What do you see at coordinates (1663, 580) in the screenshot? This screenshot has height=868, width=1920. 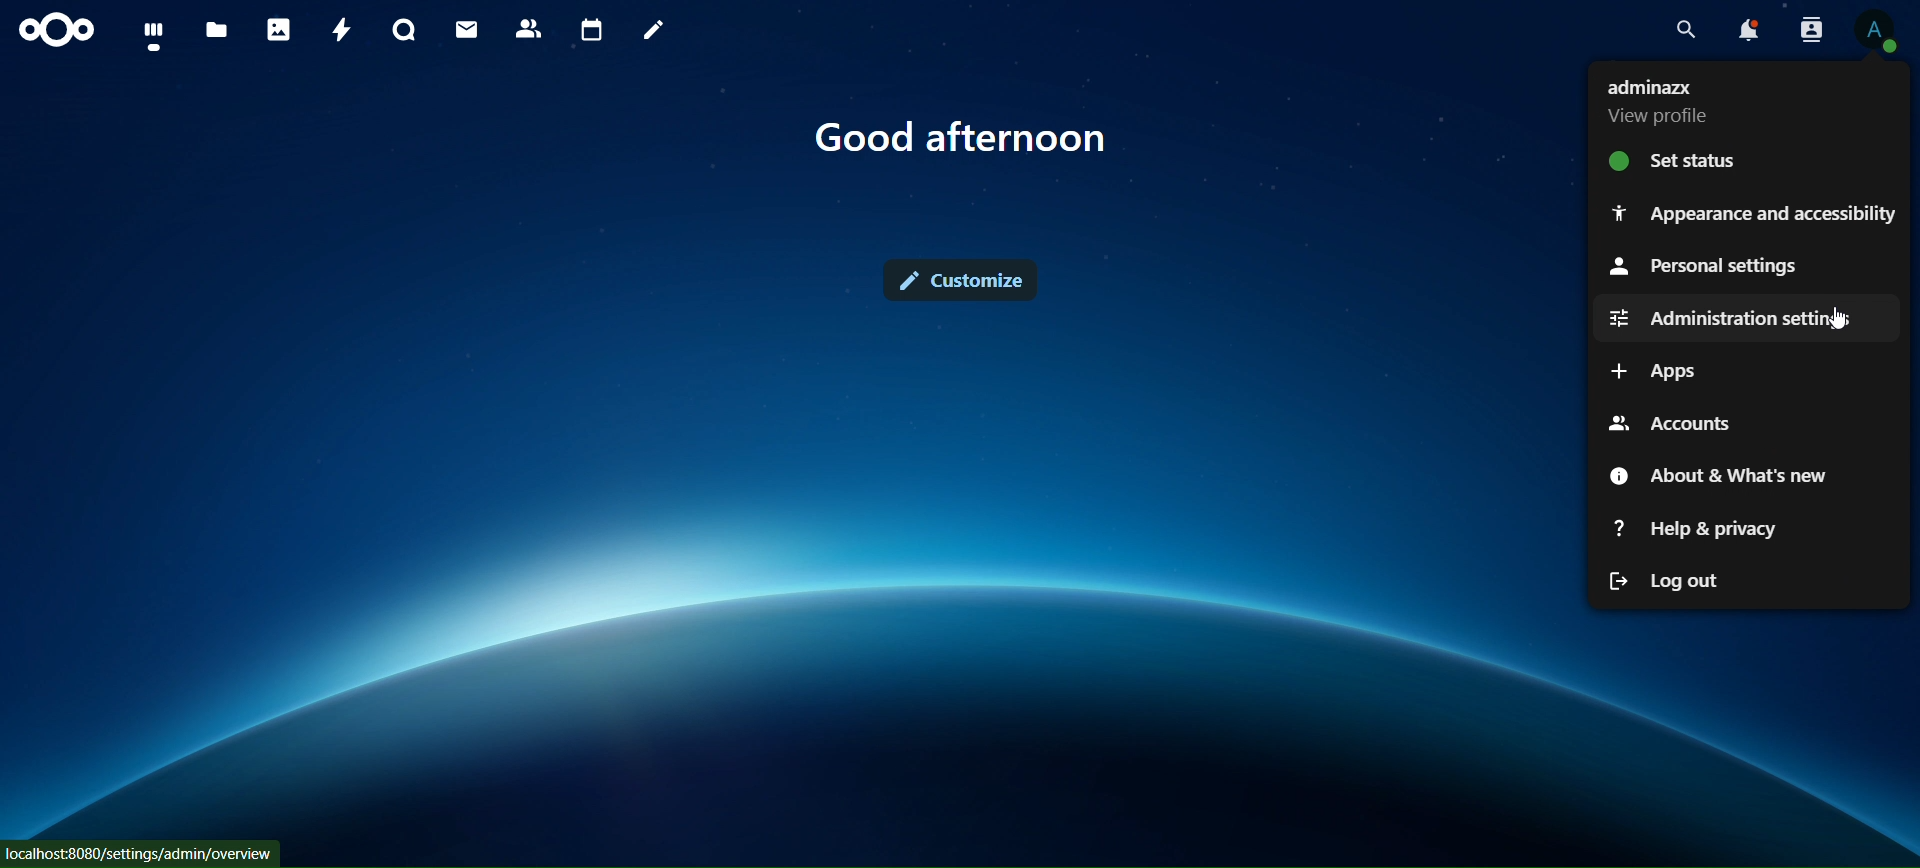 I see `log out` at bounding box center [1663, 580].